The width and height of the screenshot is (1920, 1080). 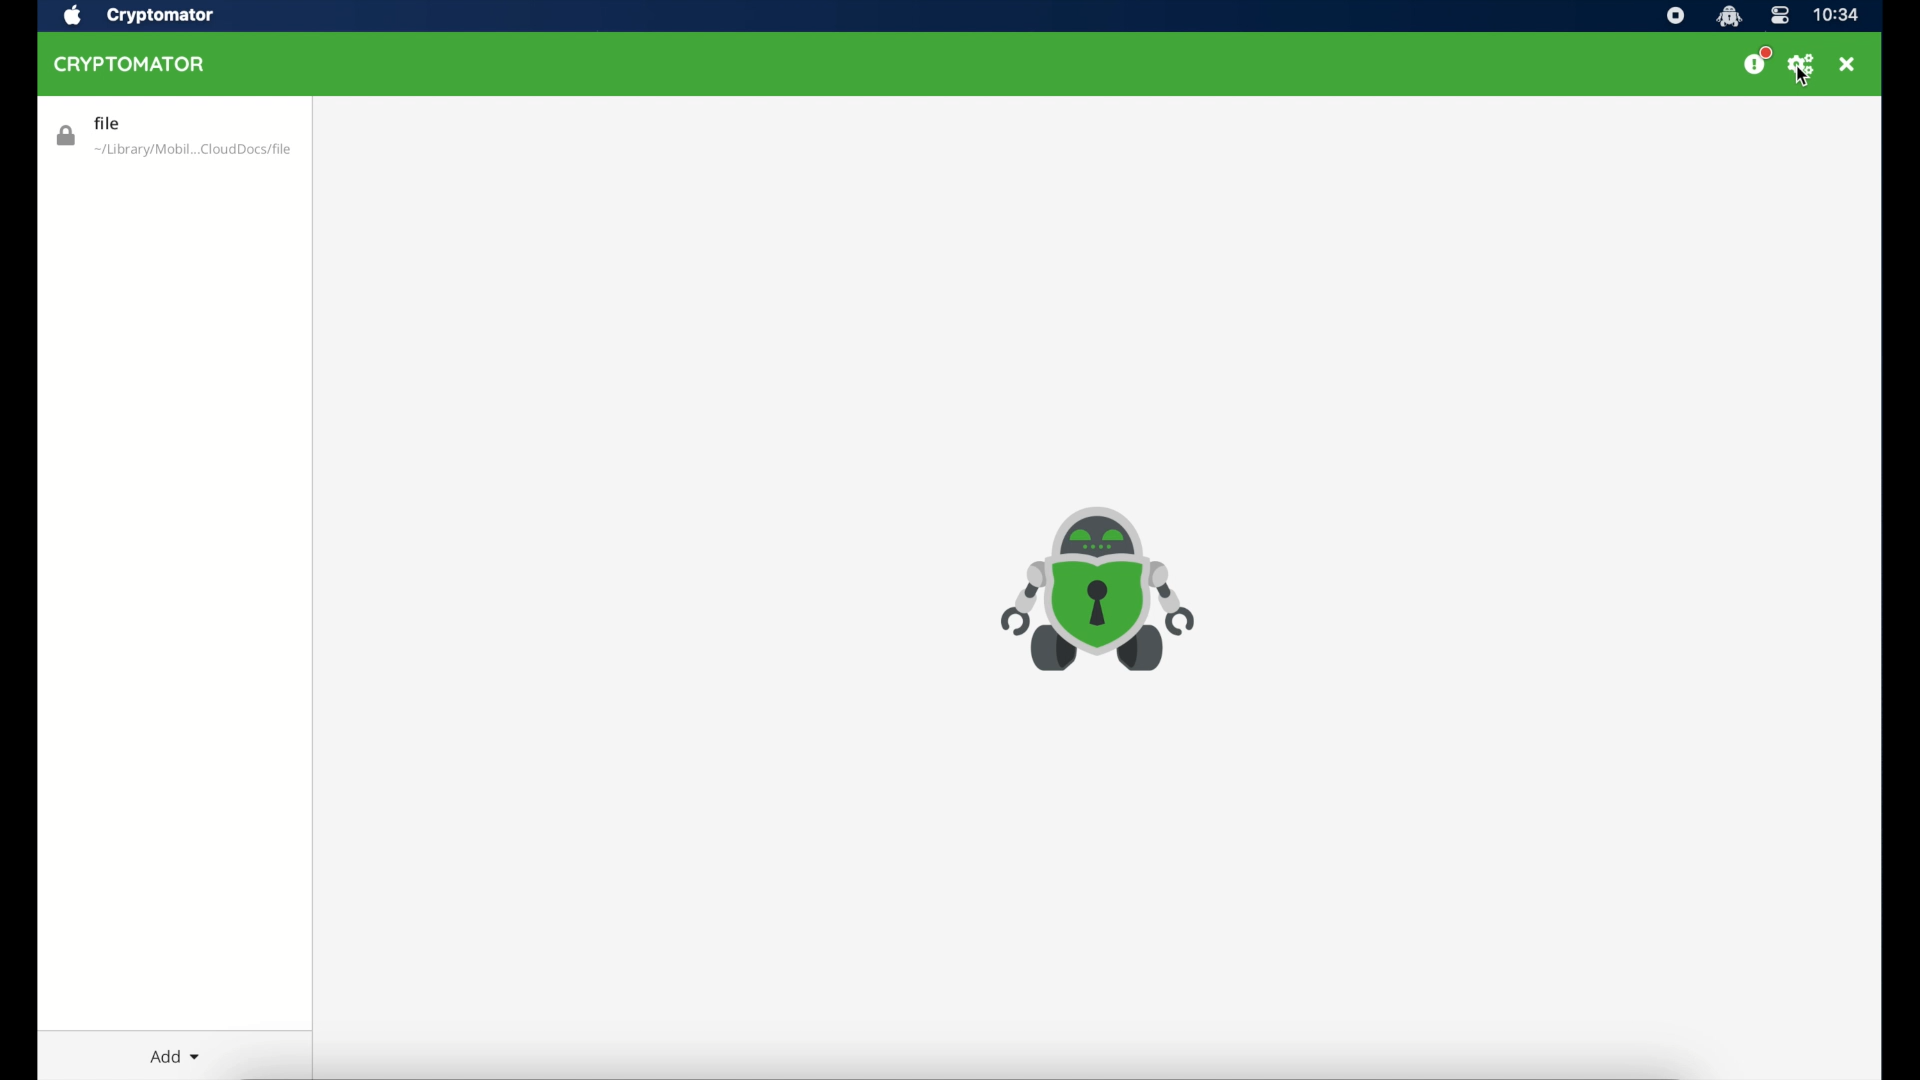 What do you see at coordinates (176, 1056) in the screenshot?
I see `add dropdown` at bounding box center [176, 1056].